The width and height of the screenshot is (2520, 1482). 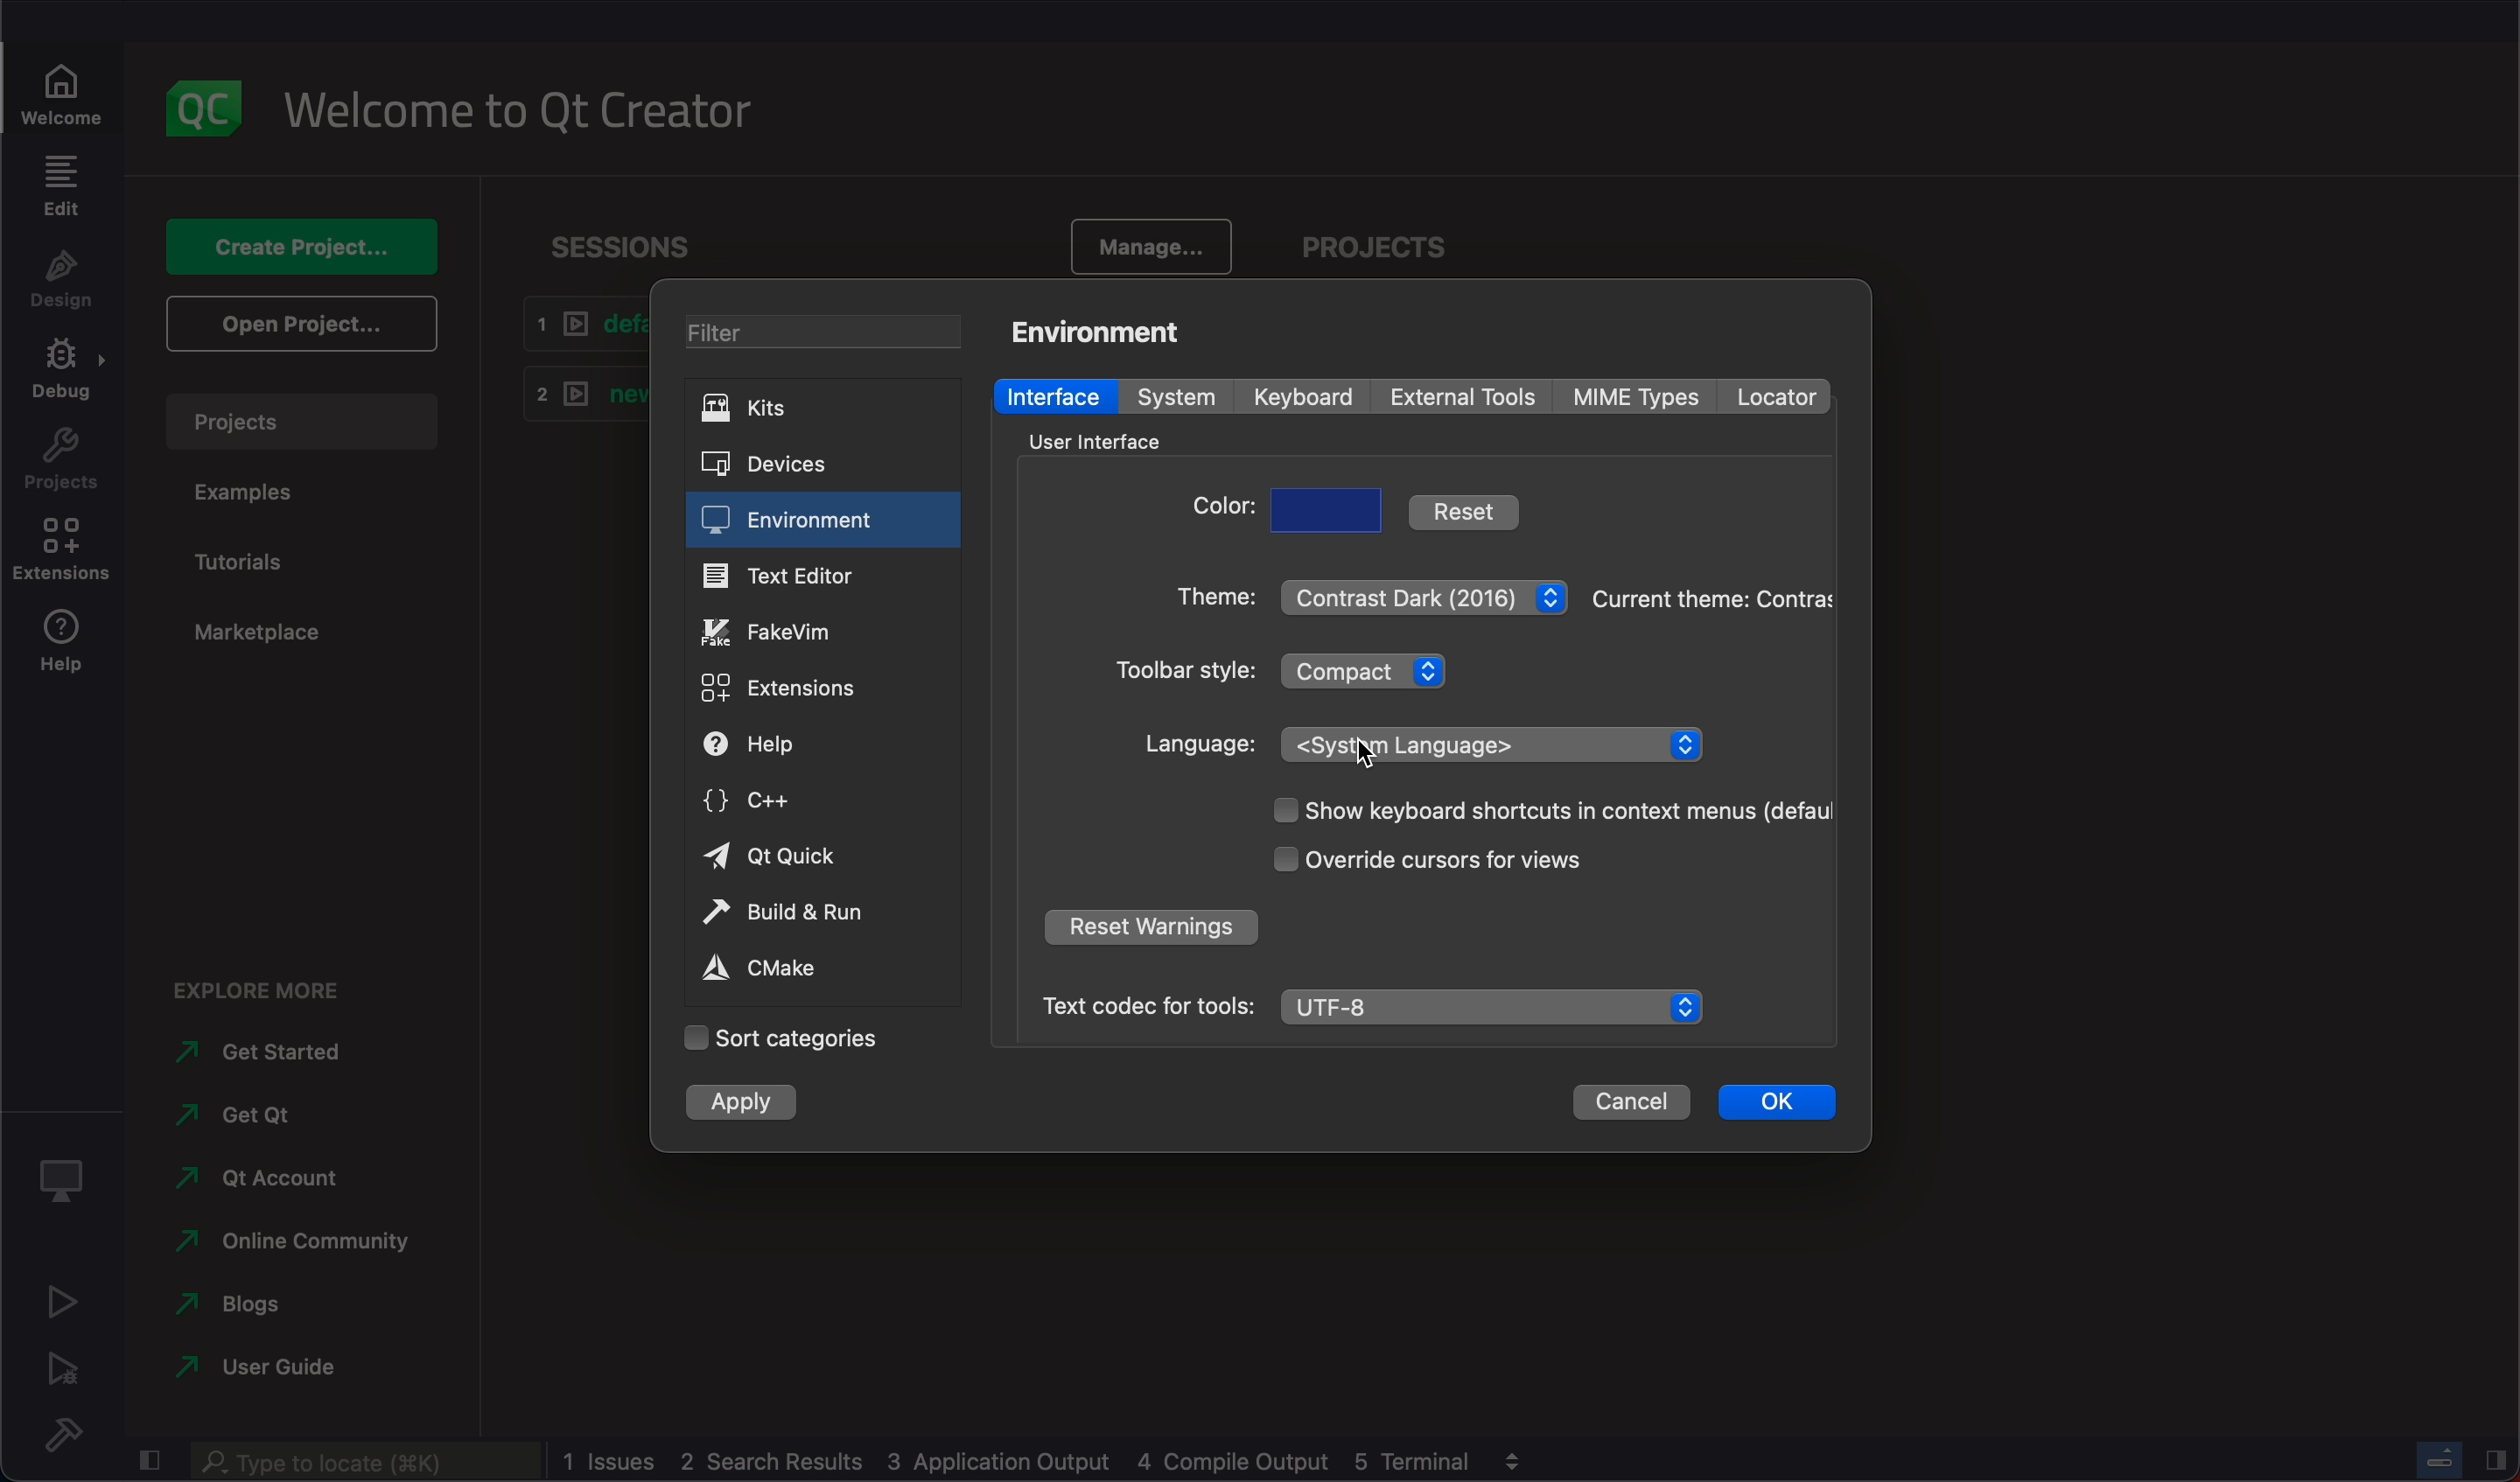 What do you see at coordinates (824, 741) in the screenshot?
I see `help` at bounding box center [824, 741].